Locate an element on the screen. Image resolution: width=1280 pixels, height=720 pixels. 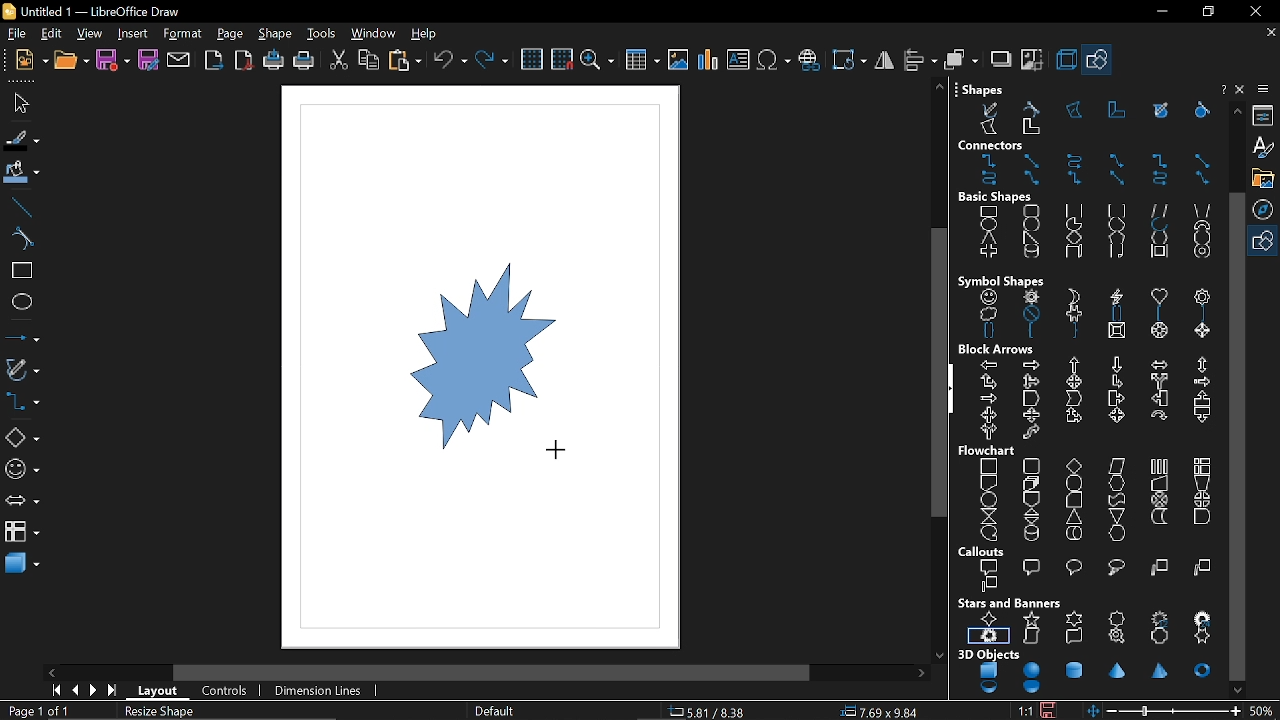
print directly is located at coordinates (274, 60).